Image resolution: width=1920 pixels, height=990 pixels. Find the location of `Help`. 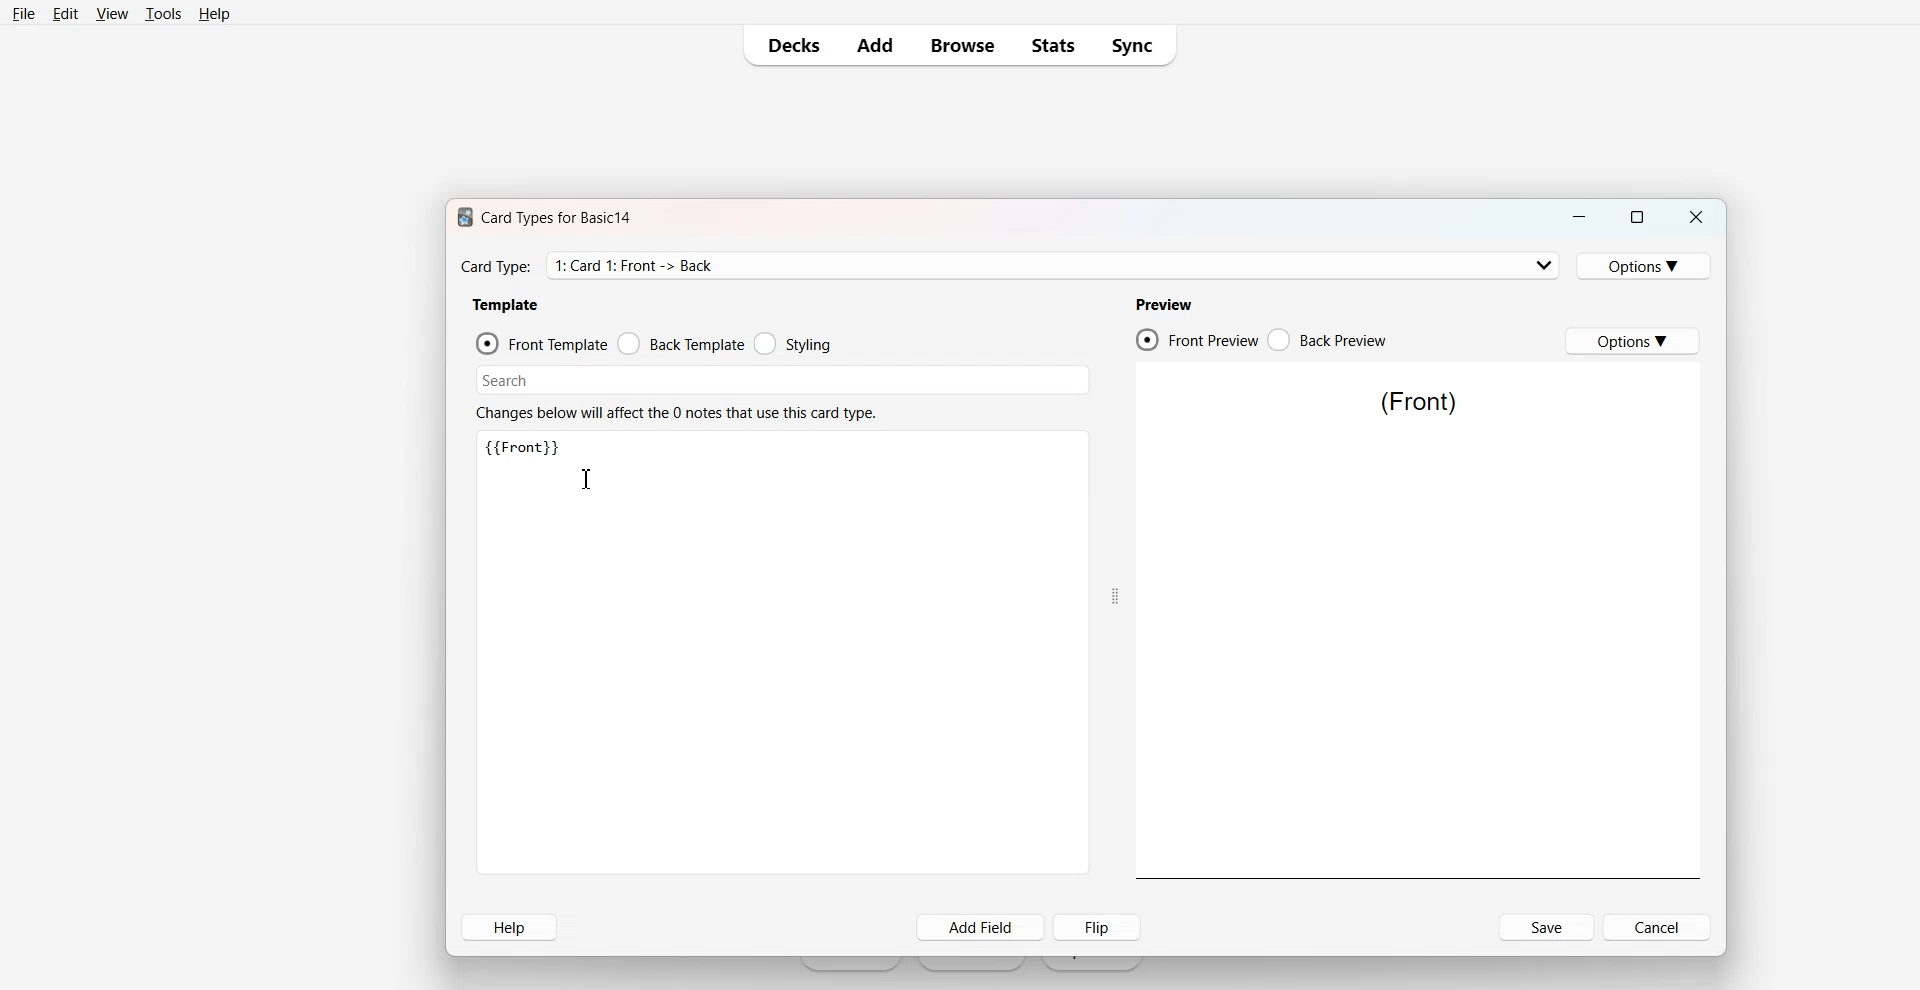

Help is located at coordinates (510, 927).